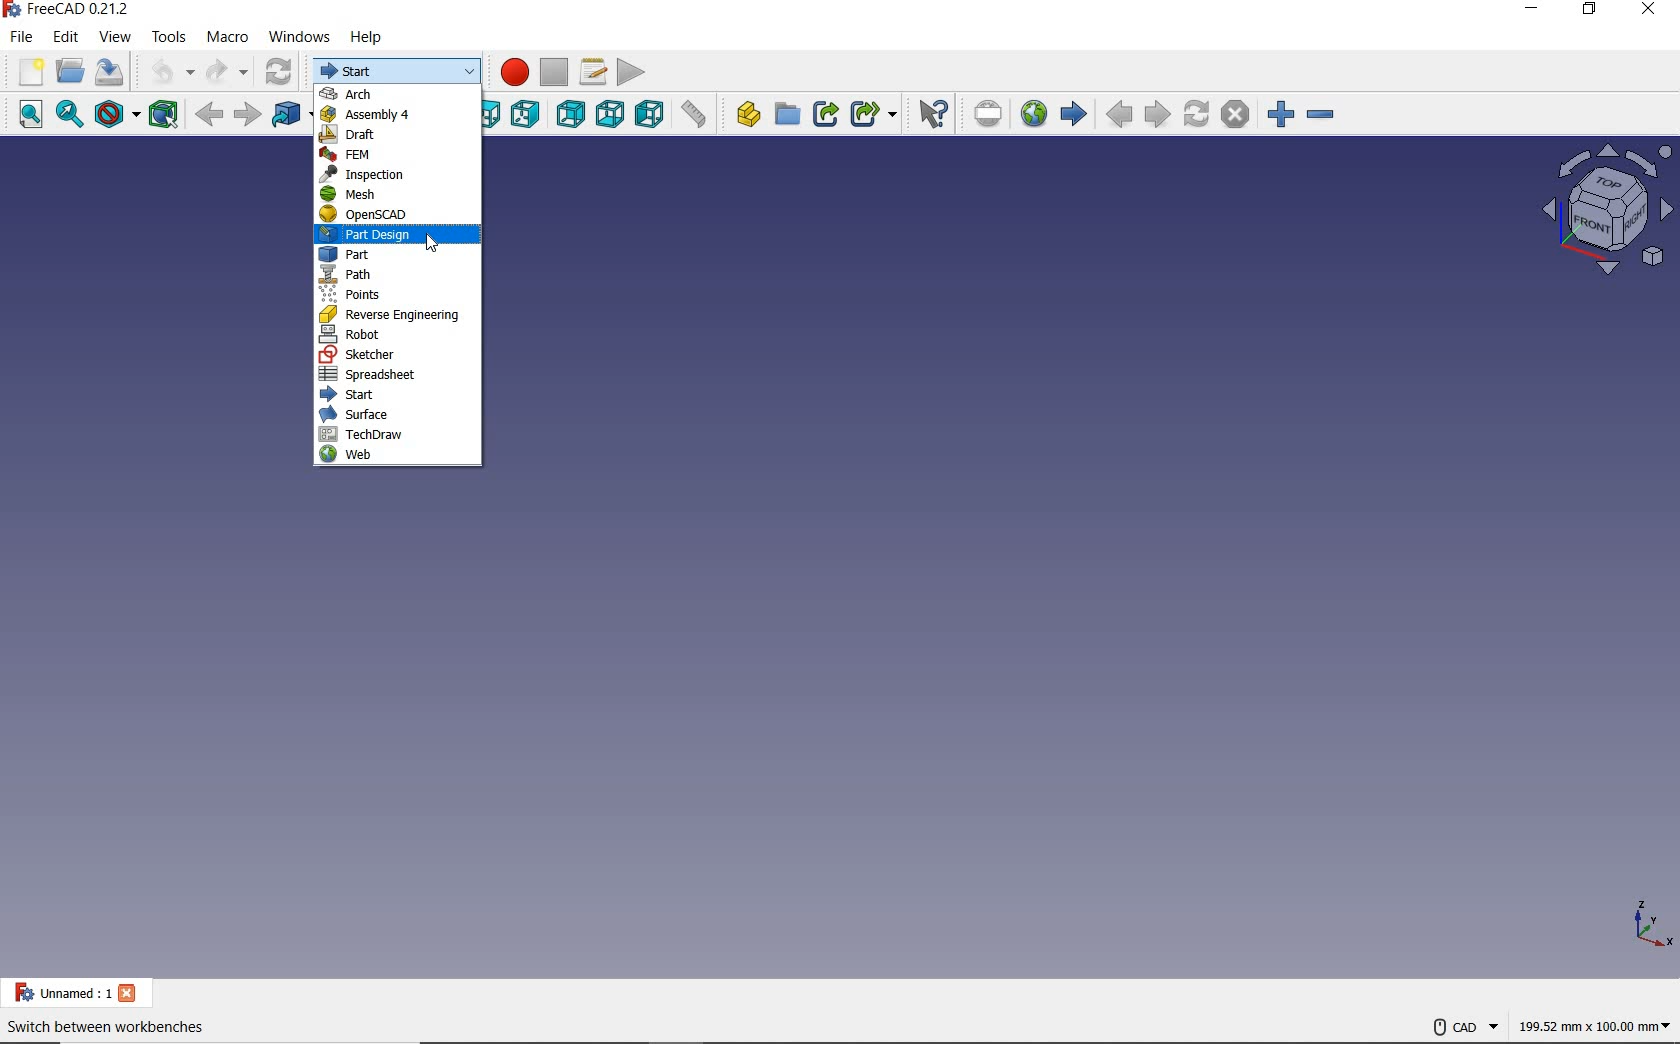 The width and height of the screenshot is (1680, 1044). What do you see at coordinates (392, 334) in the screenshot?
I see `ROBOT` at bounding box center [392, 334].